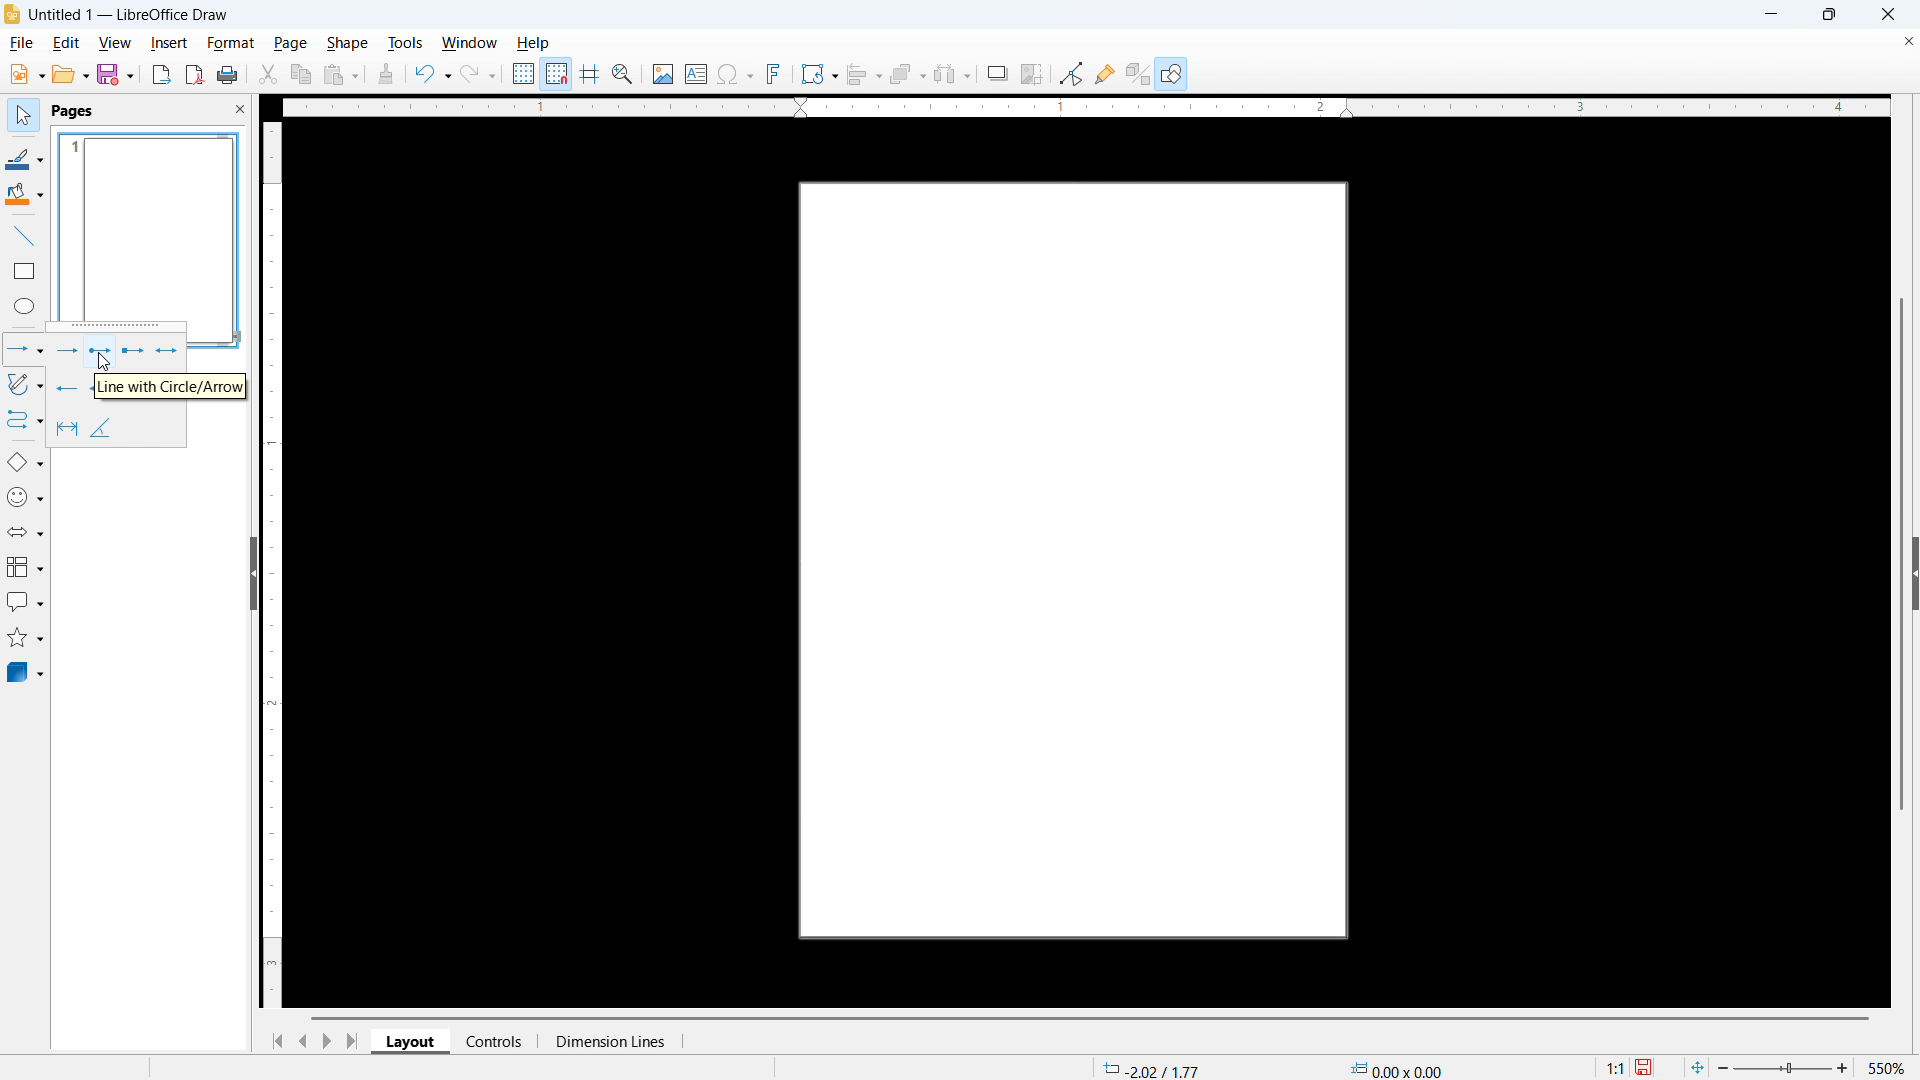 The width and height of the screenshot is (1920, 1080). What do you see at coordinates (355, 1041) in the screenshot?
I see `Go to last page ` at bounding box center [355, 1041].